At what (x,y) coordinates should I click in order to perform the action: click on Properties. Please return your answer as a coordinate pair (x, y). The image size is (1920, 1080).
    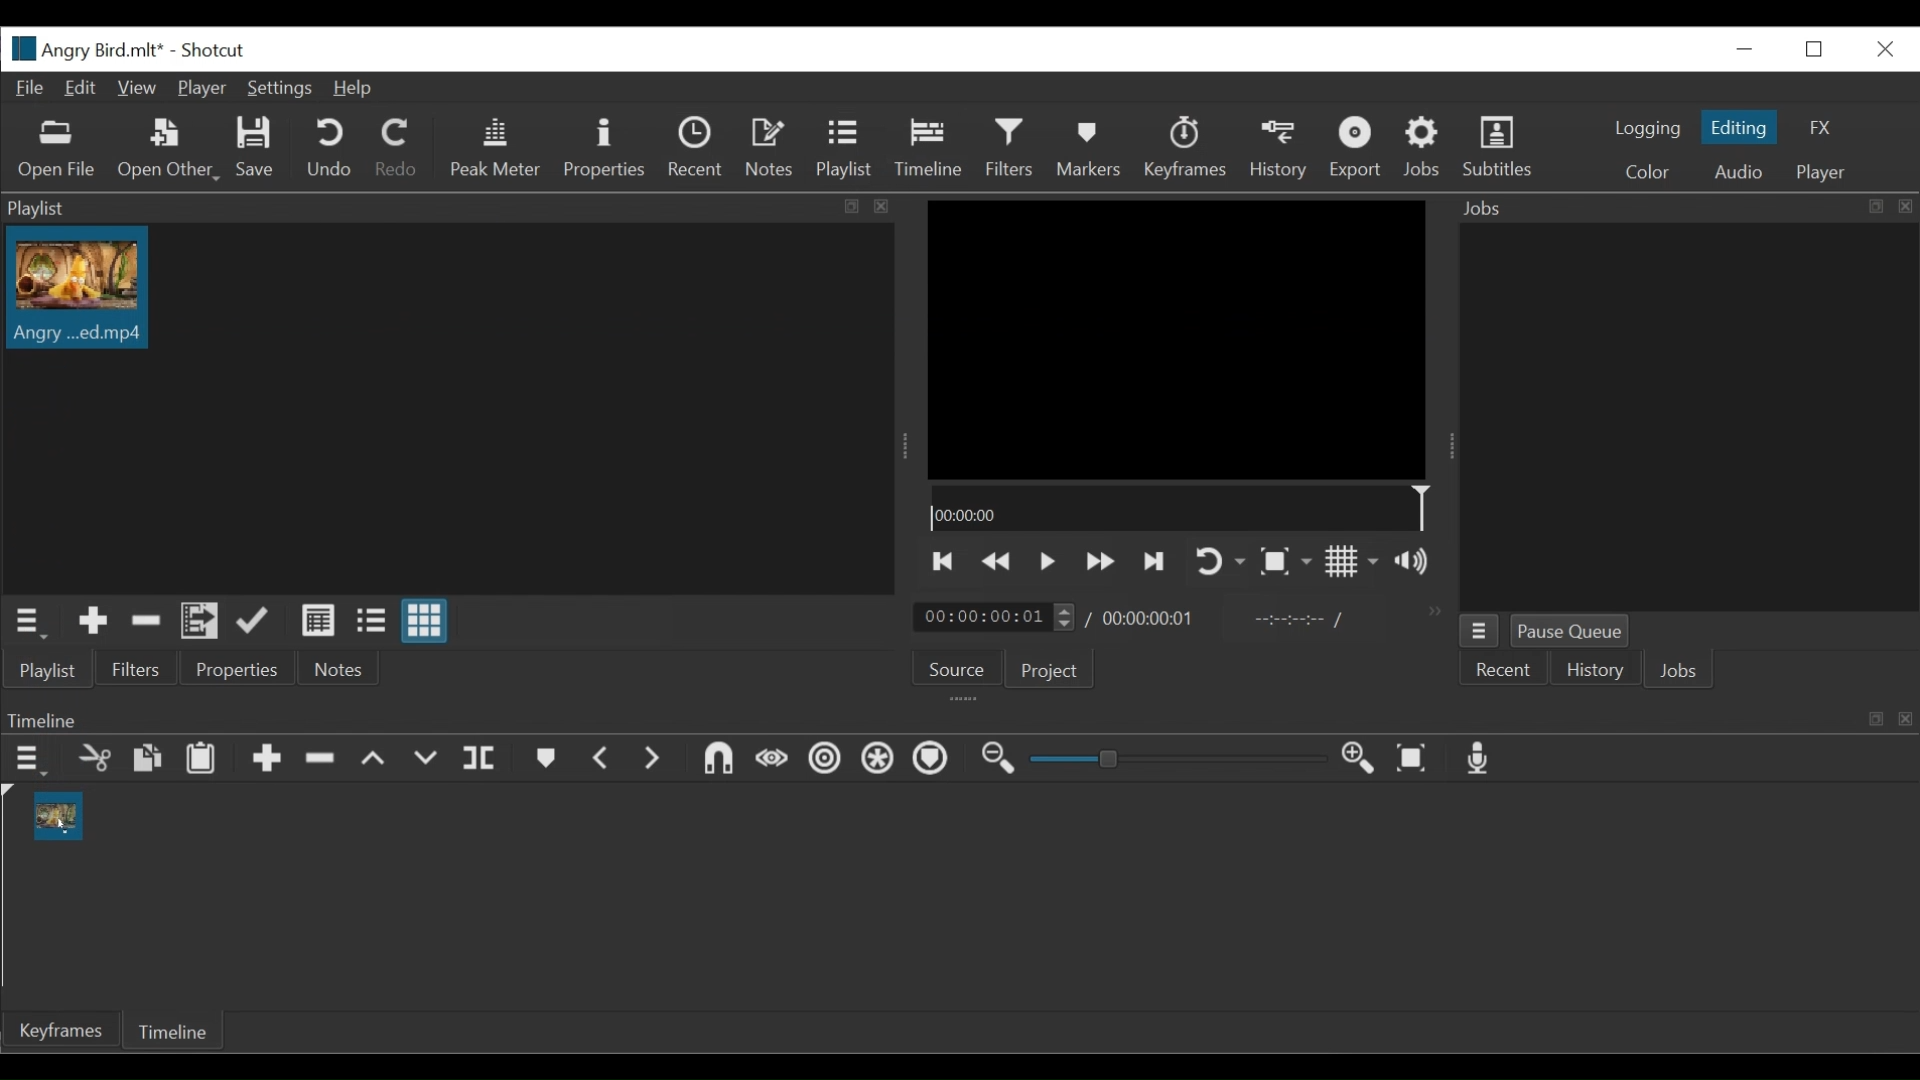
    Looking at the image, I should click on (603, 149).